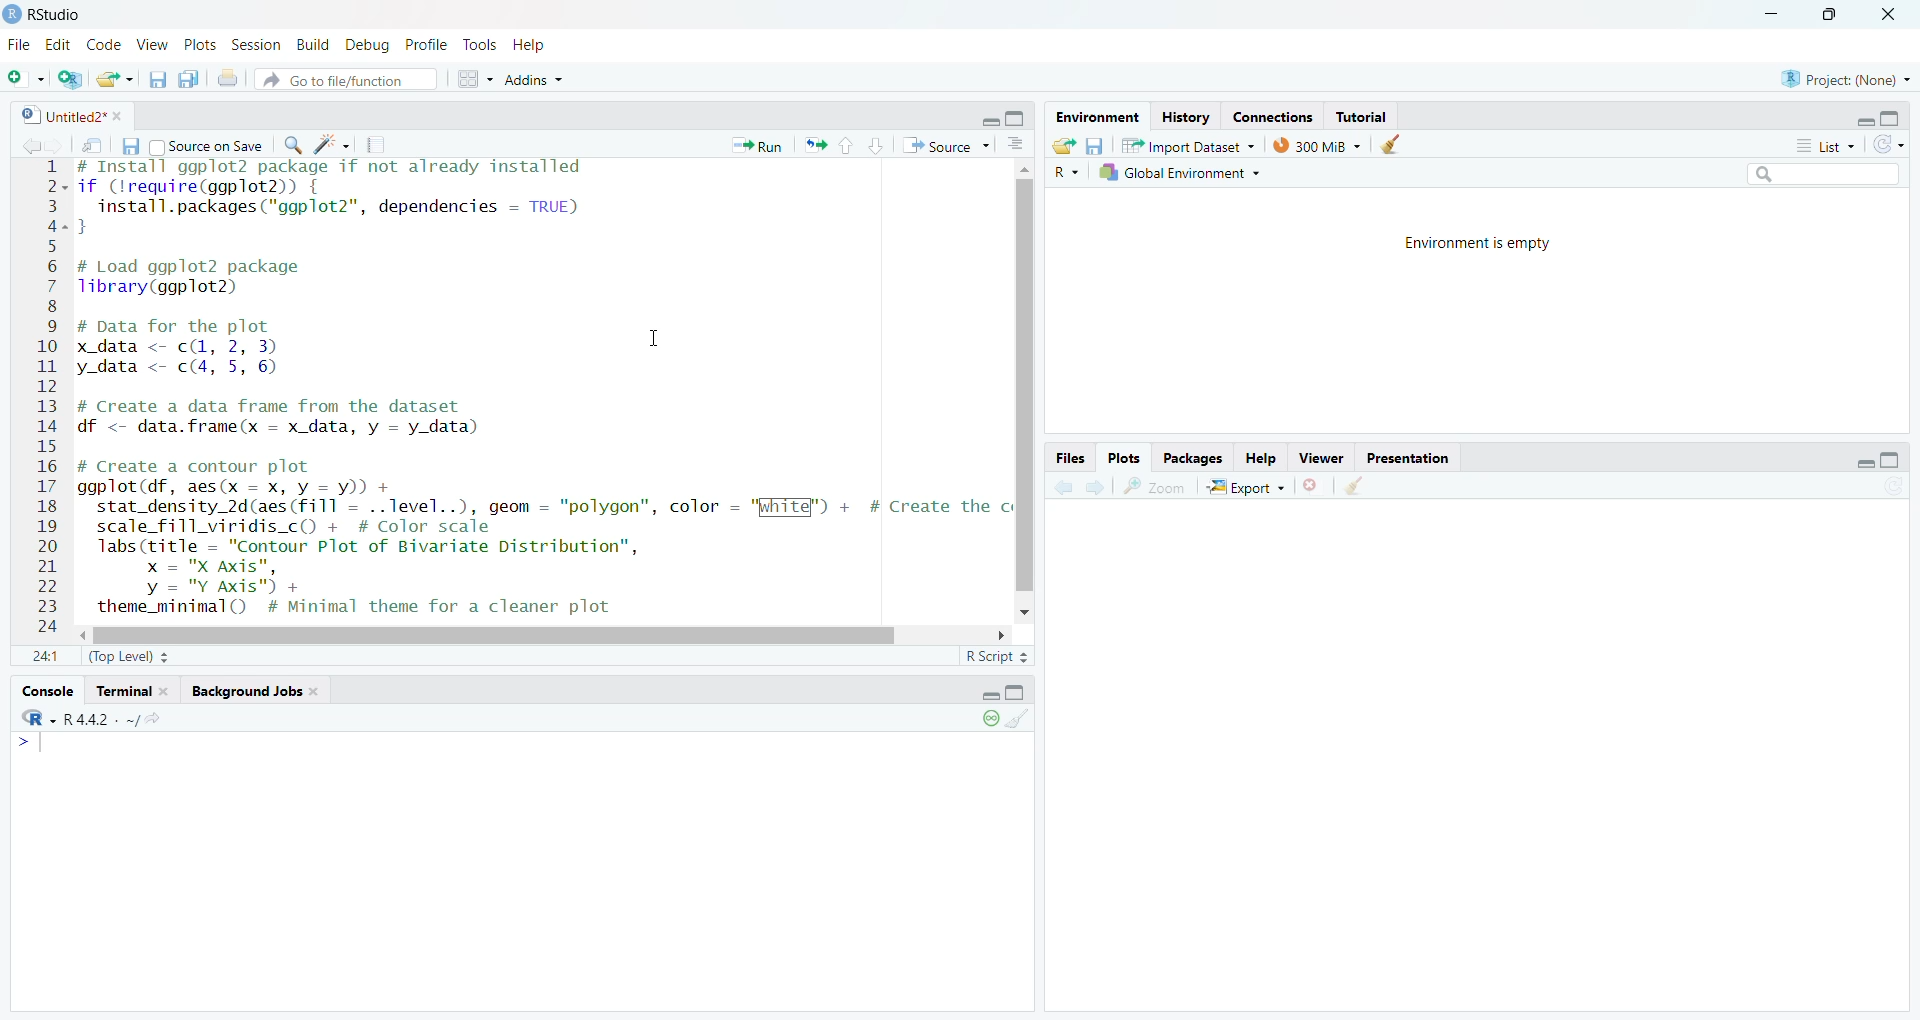  I want to click on Profile, so click(428, 44).